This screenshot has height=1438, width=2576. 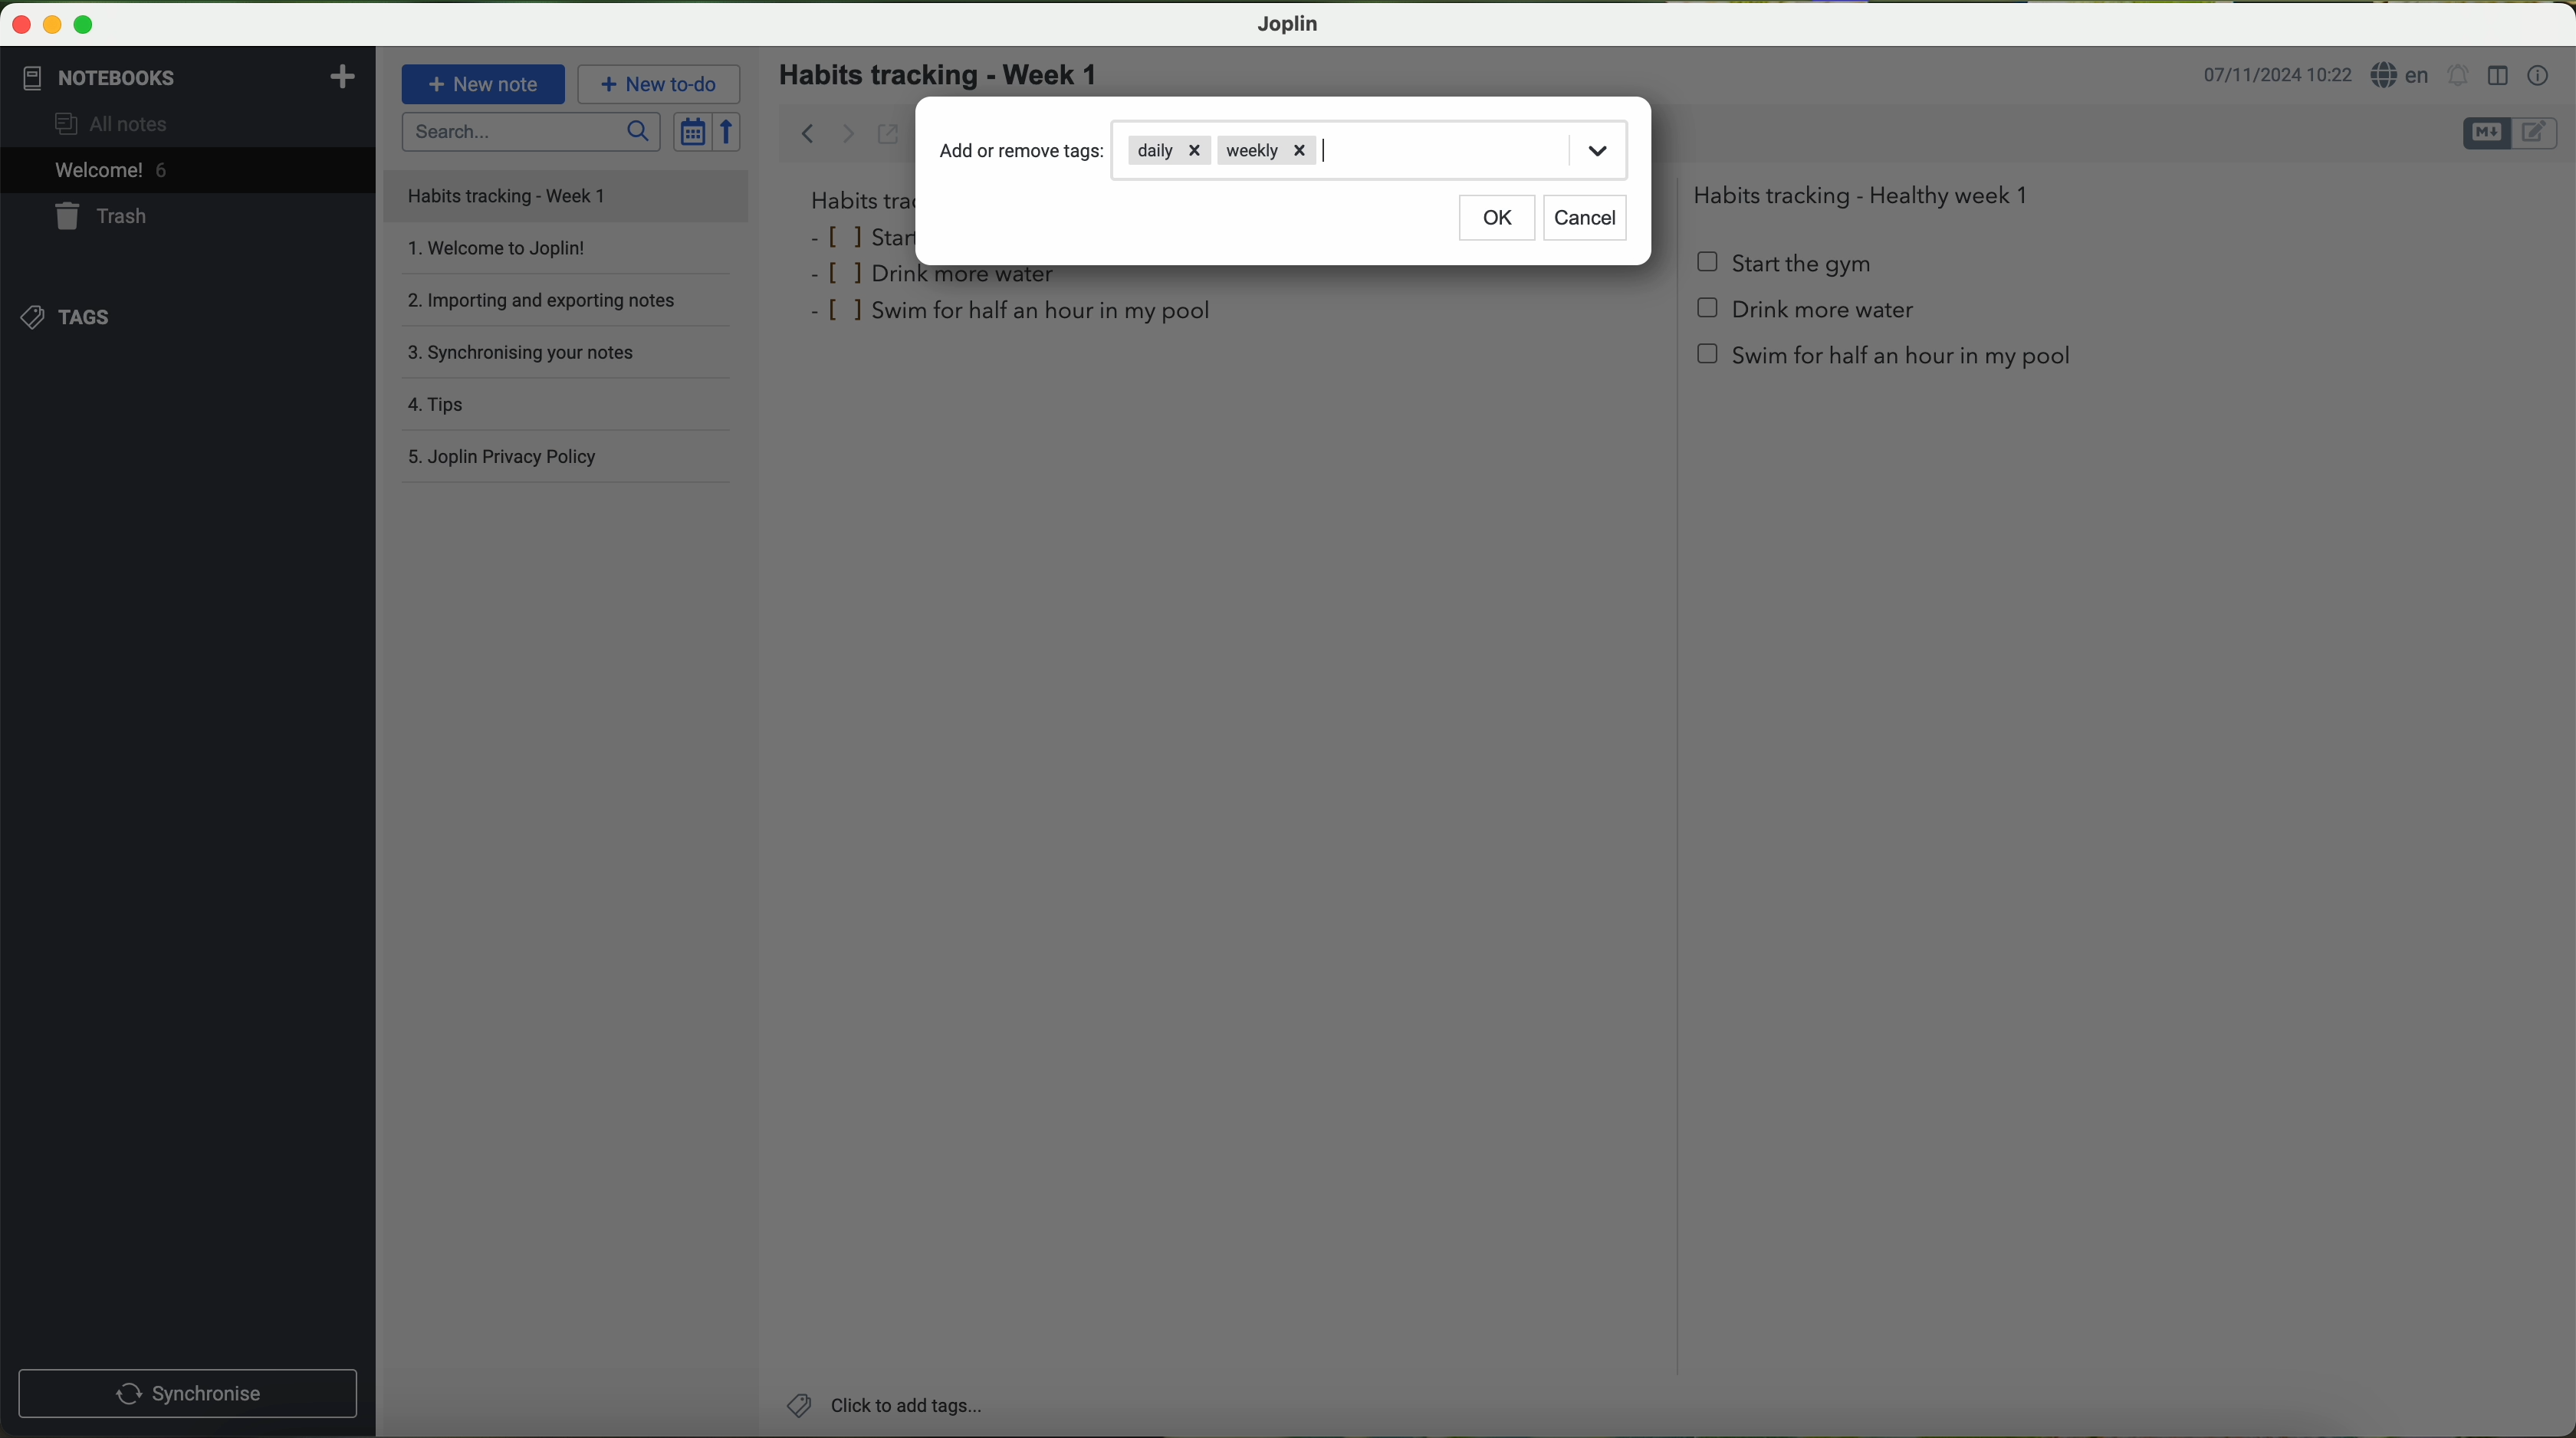 I want to click on notebooks tab, so click(x=191, y=78).